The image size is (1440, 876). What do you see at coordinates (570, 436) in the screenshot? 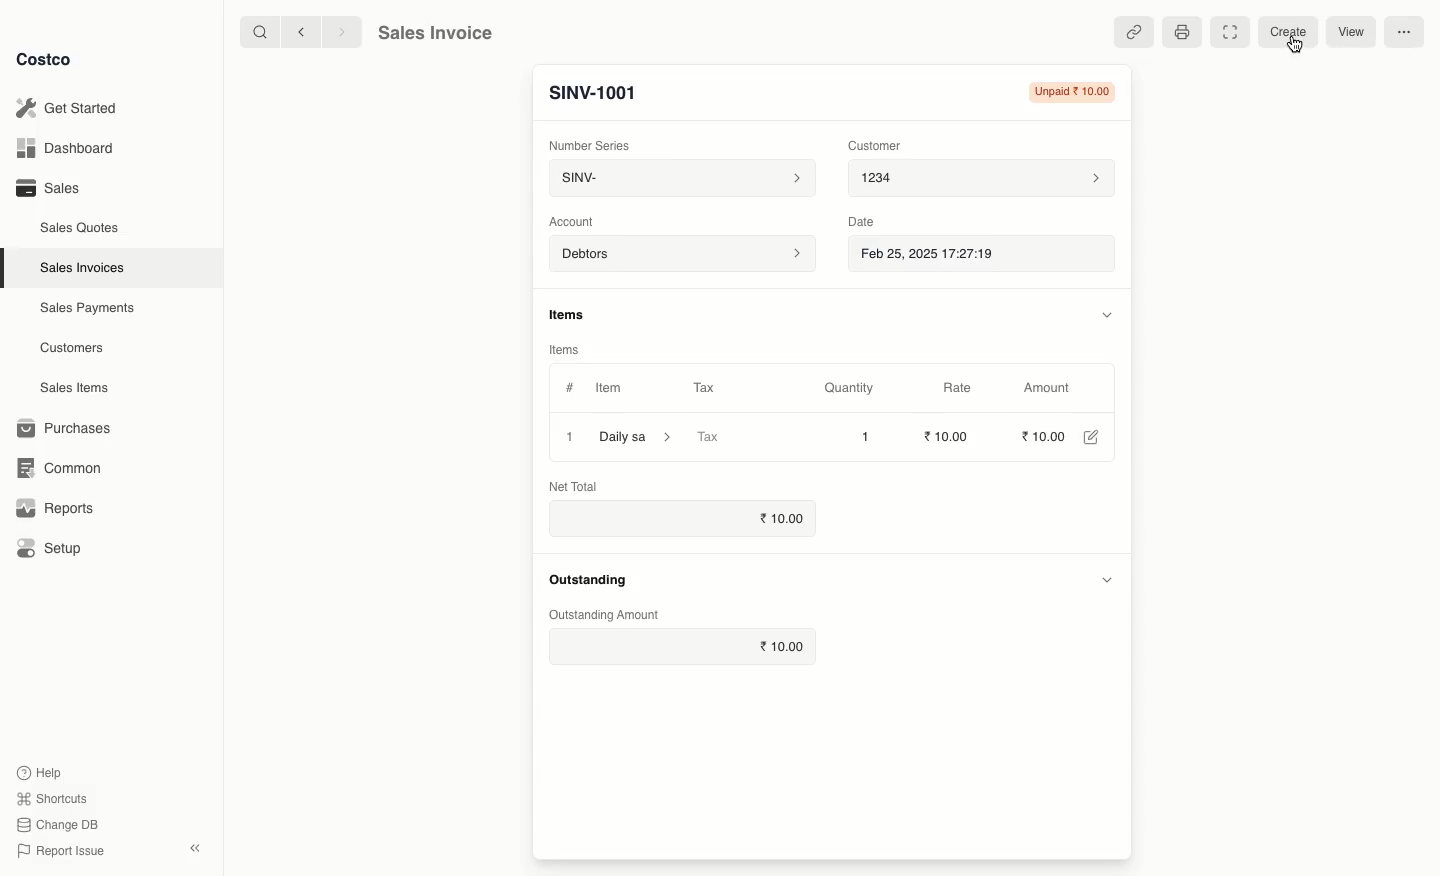
I see `1` at bounding box center [570, 436].